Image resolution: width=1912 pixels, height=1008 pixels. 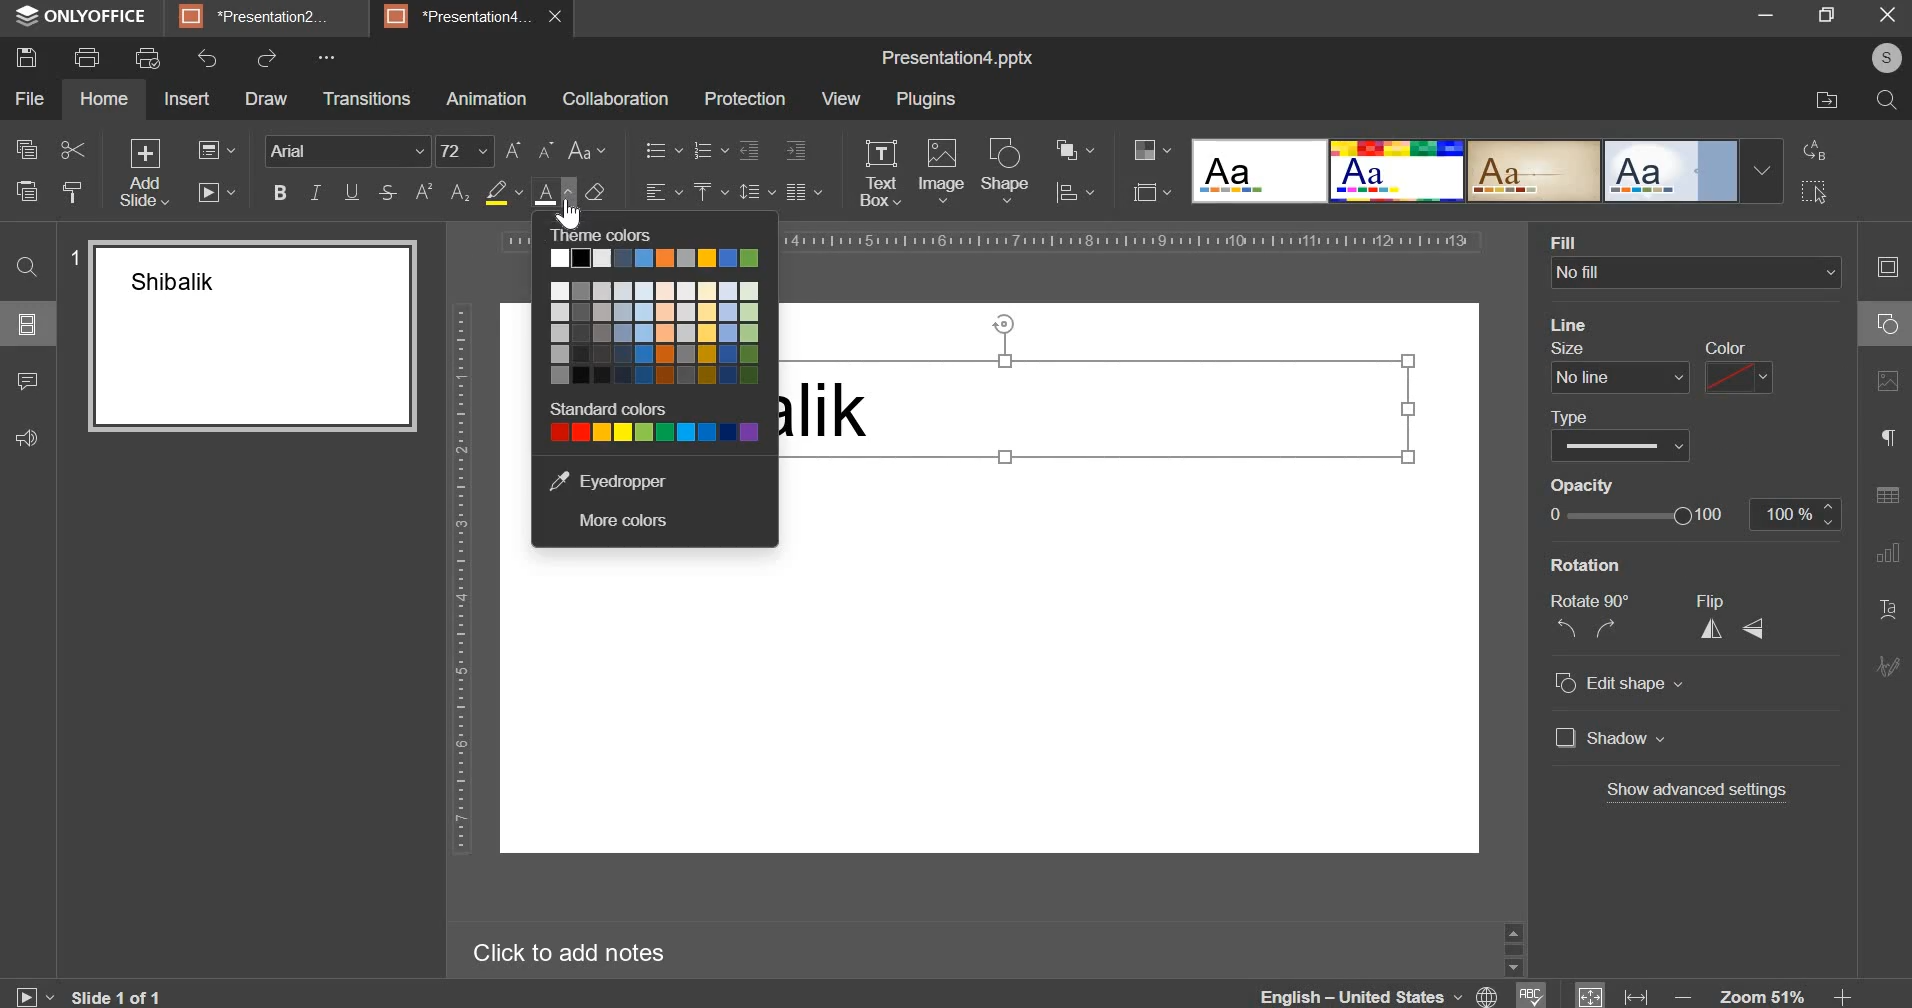 I want to click on print, so click(x=87, y=55).